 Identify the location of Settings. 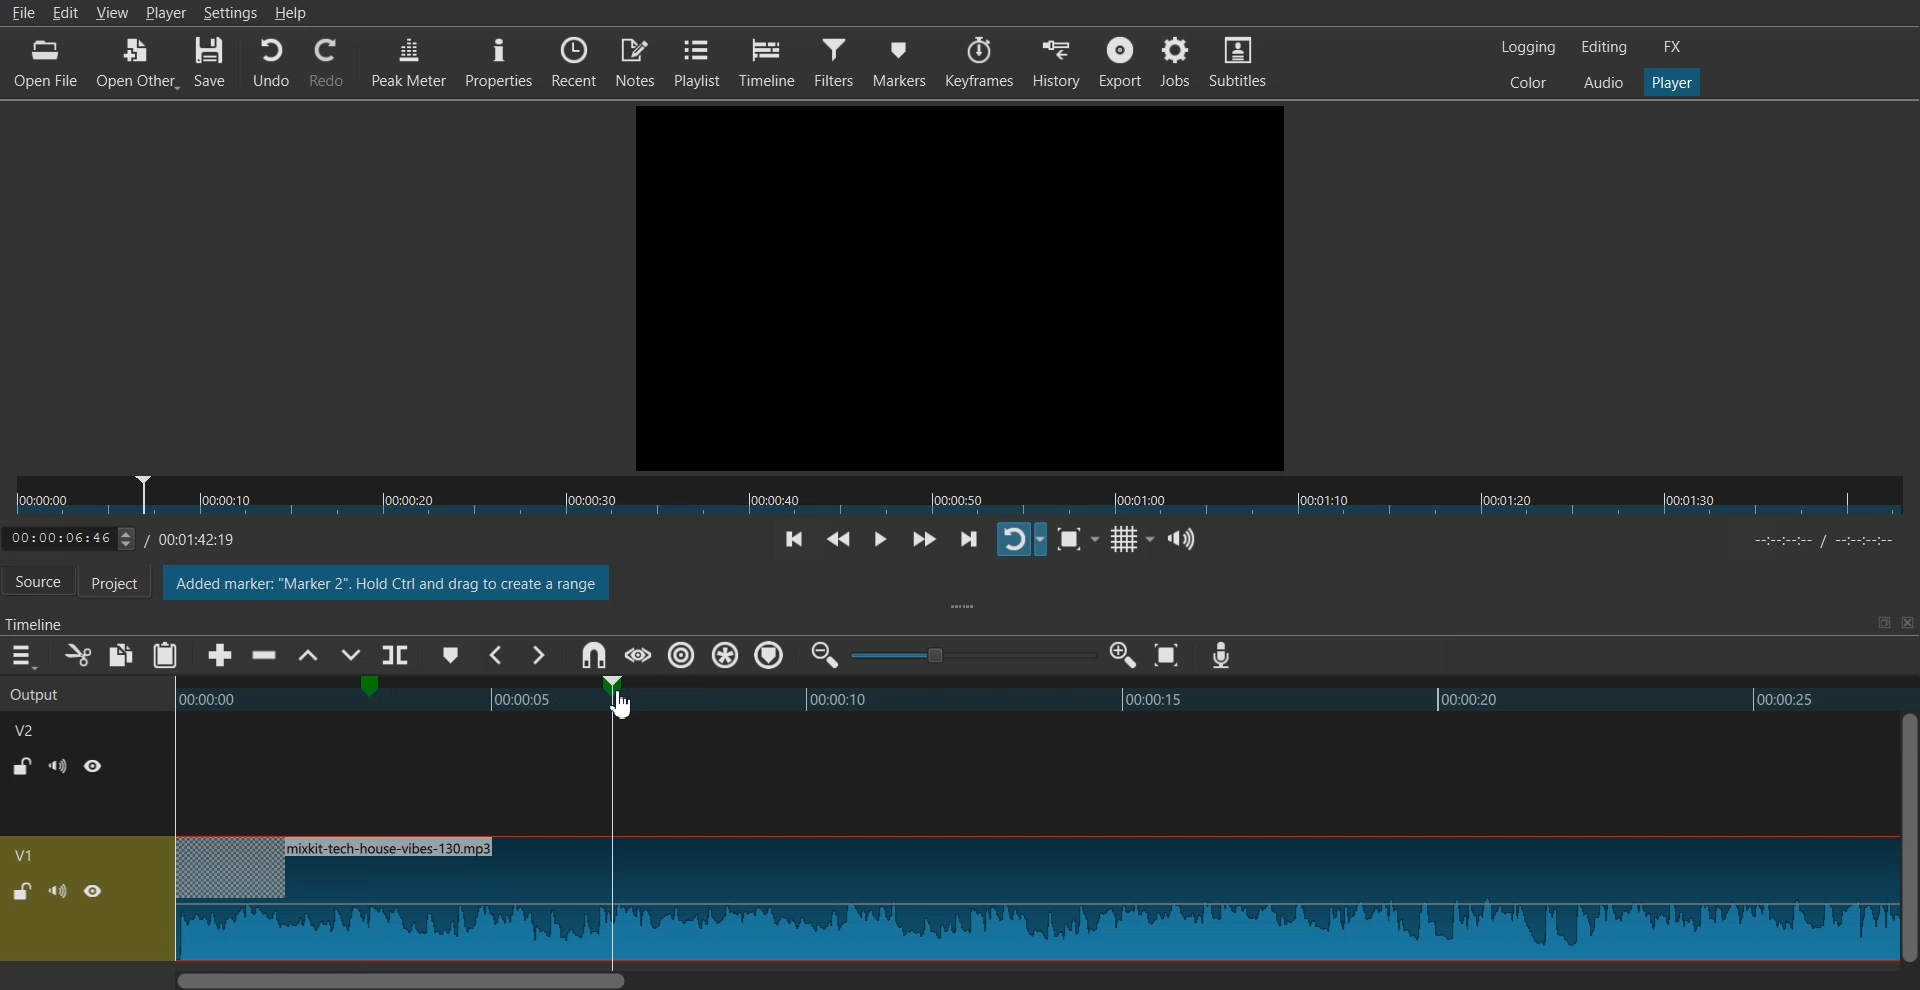
(230, 12).